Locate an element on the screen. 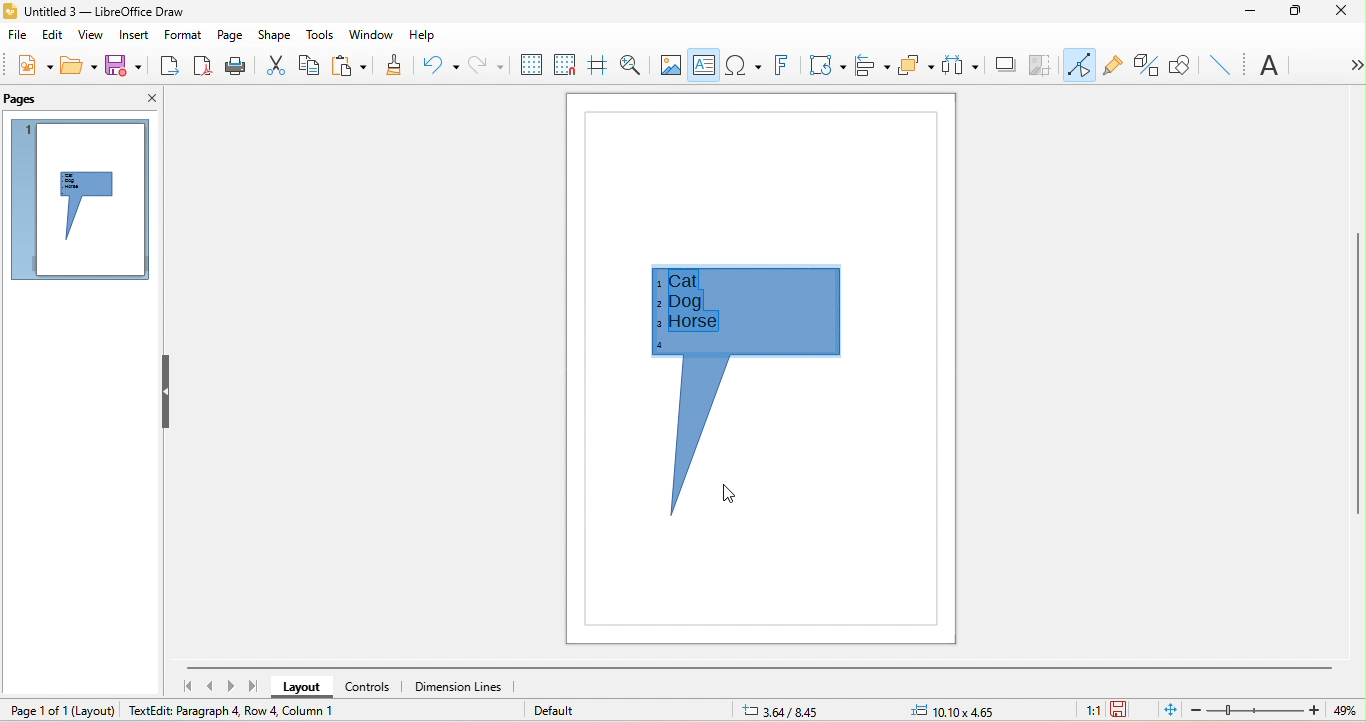 Image resolution: width=1366 pixels, height=722 pixels. open is located at coordinates (80, 65).